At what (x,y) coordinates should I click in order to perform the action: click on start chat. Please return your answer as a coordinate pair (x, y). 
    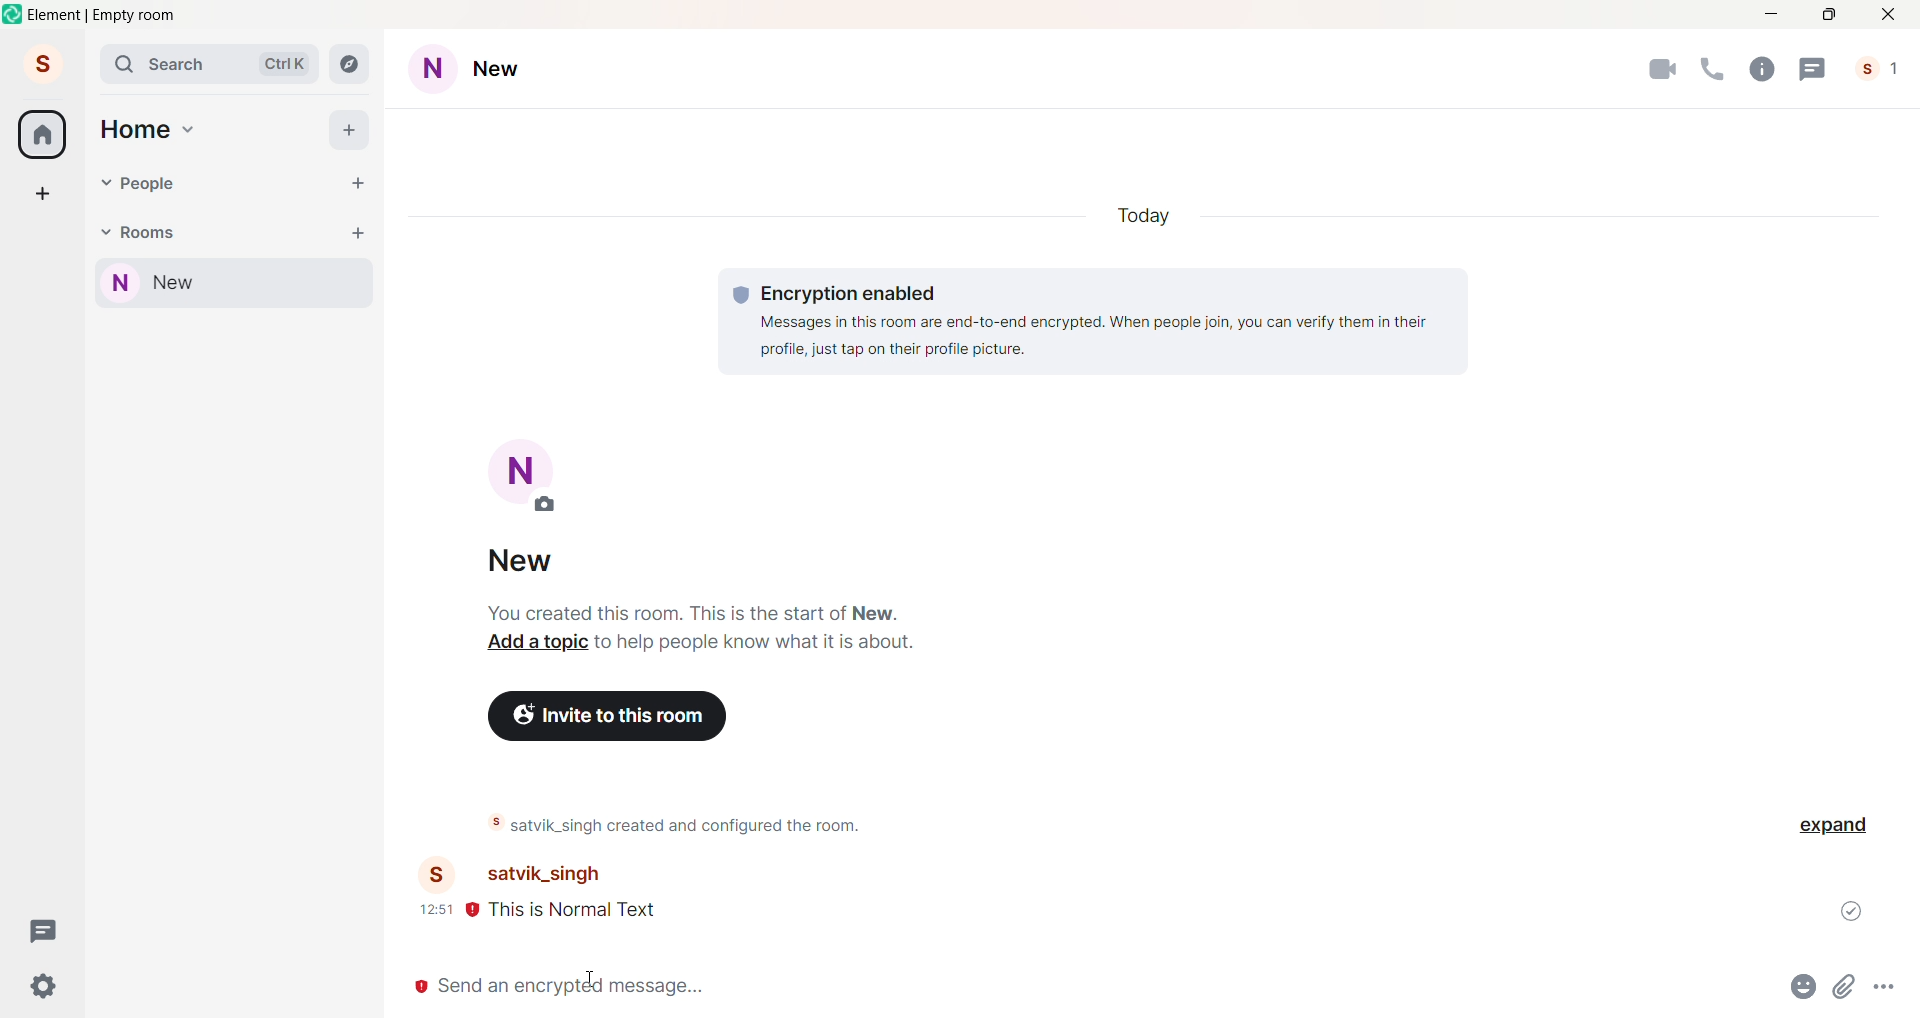
    Looking at the image, I should click on (357, 184).